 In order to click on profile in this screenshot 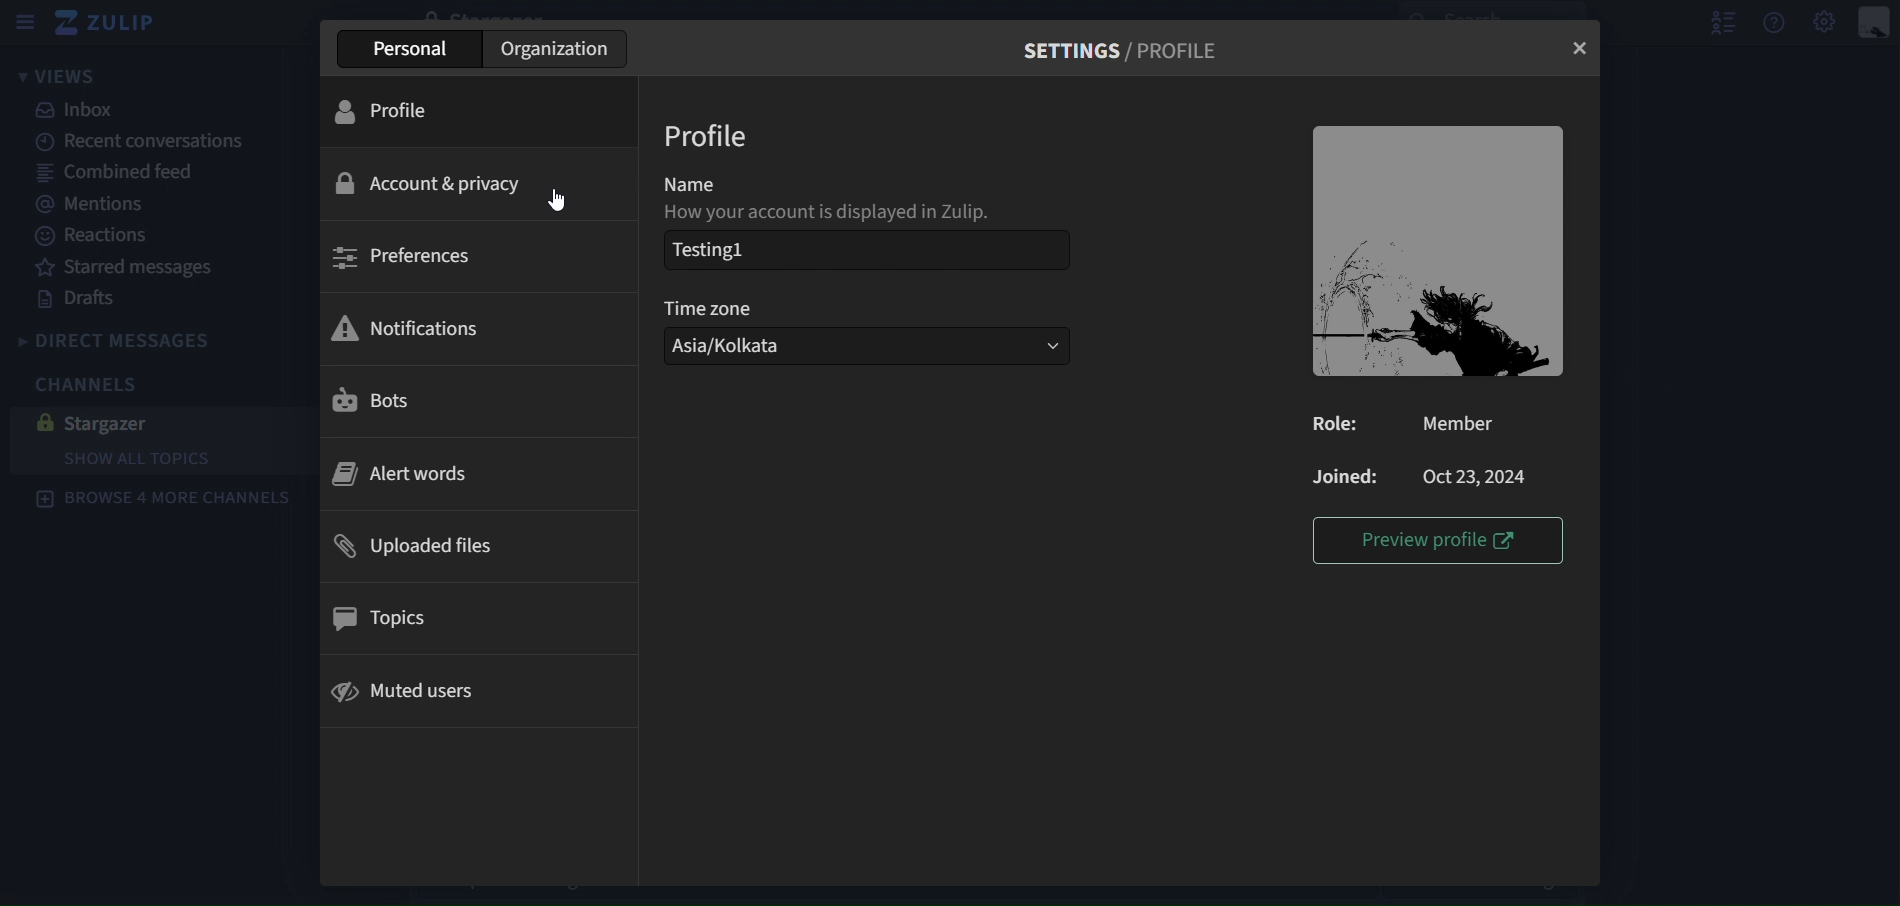, I will do `click(386, 113)`.